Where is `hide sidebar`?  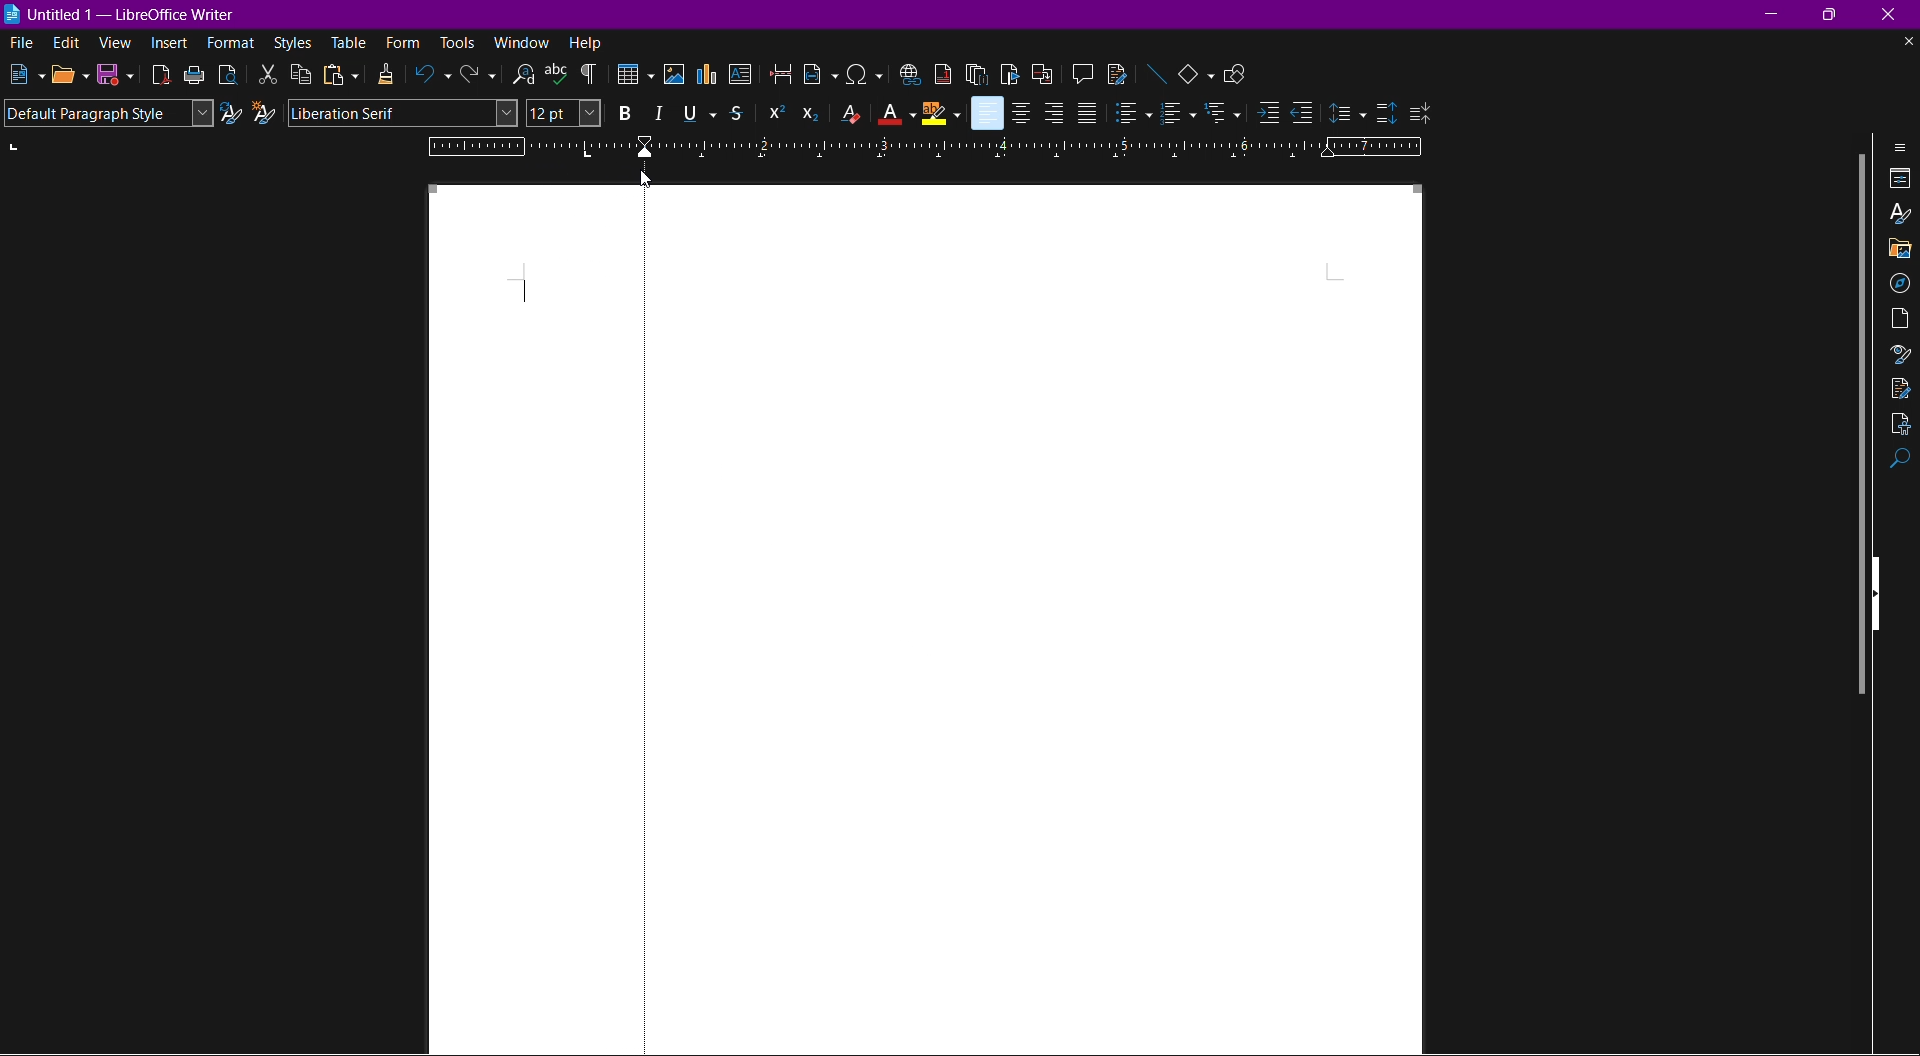 hide sidebar is located at coordinates (1882, 591).